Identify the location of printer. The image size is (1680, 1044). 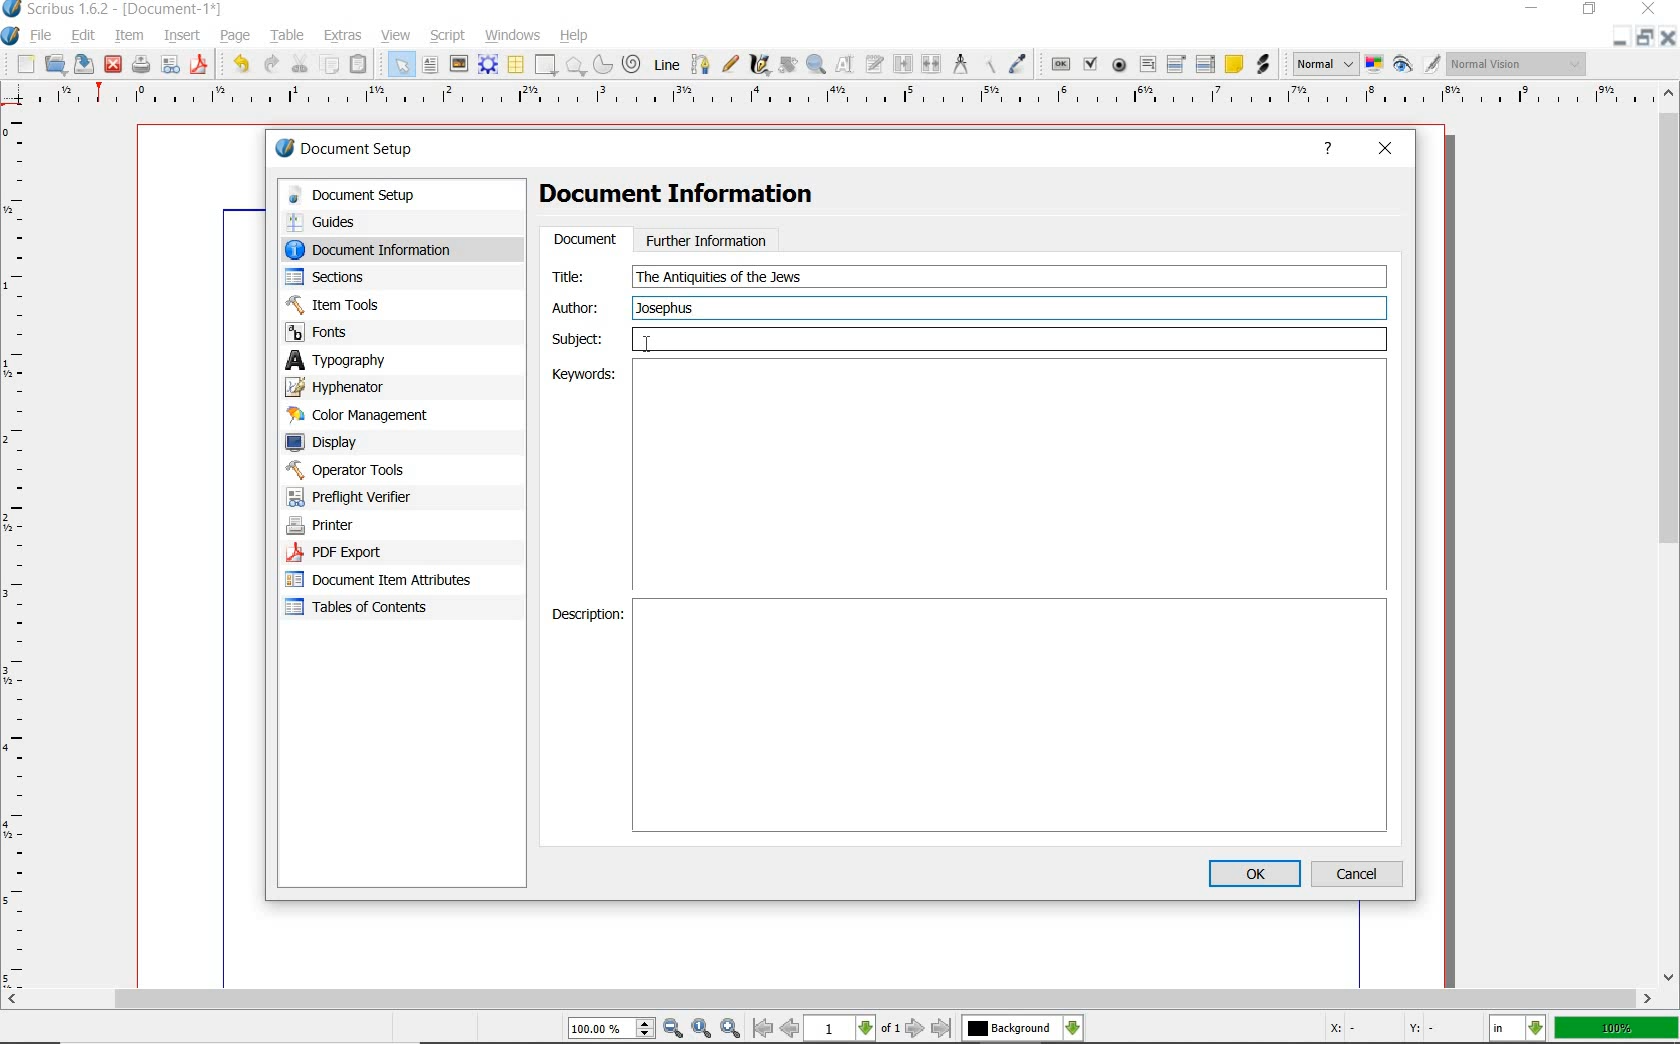
(368, 526).